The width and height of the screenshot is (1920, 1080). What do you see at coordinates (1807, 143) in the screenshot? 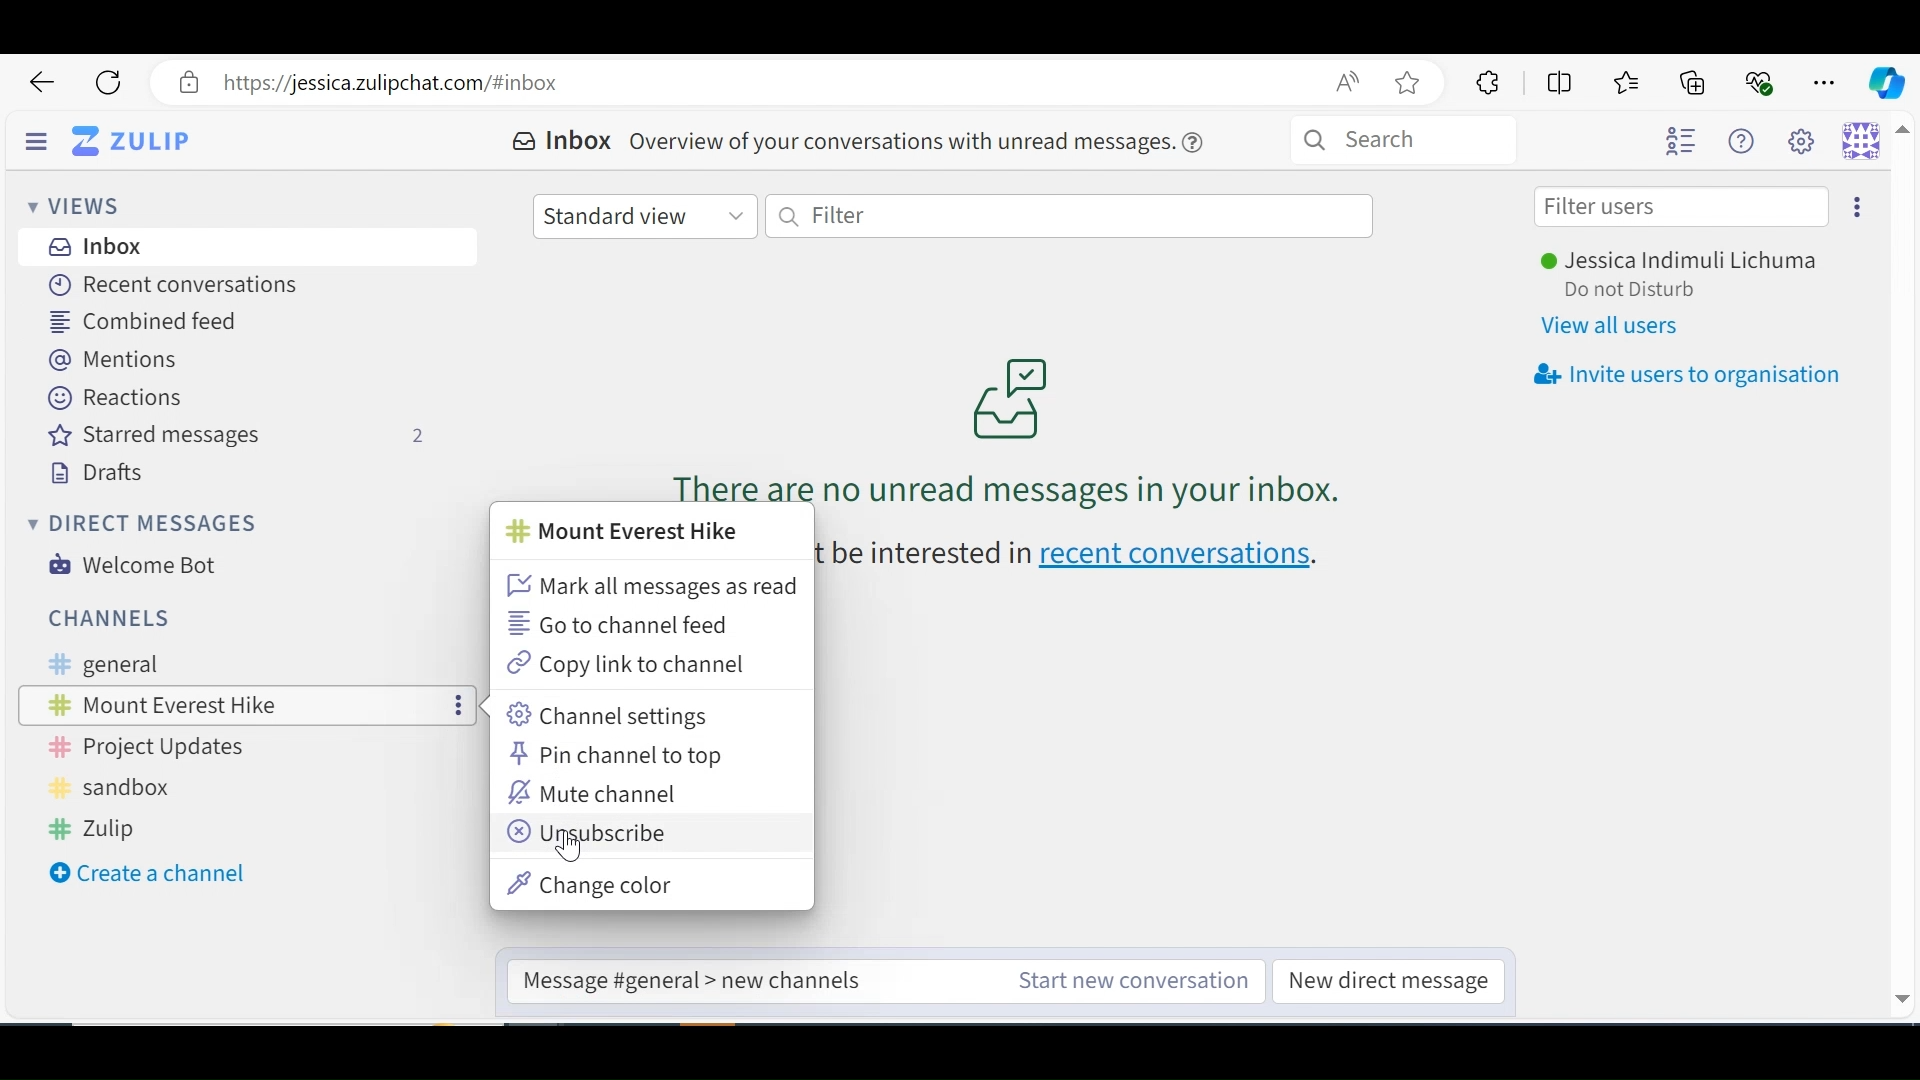
I see `main settings` at bounding box center [1807, 143].